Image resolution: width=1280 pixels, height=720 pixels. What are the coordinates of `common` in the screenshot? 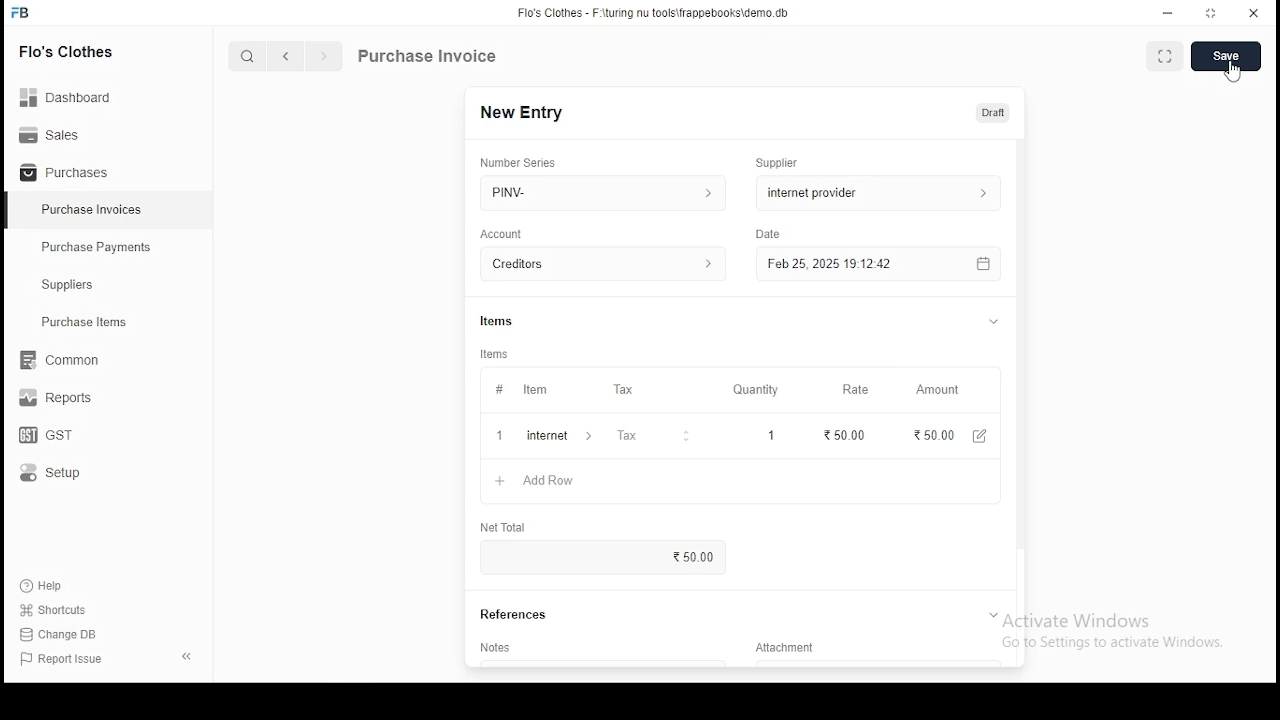 It's located at (65, 360).